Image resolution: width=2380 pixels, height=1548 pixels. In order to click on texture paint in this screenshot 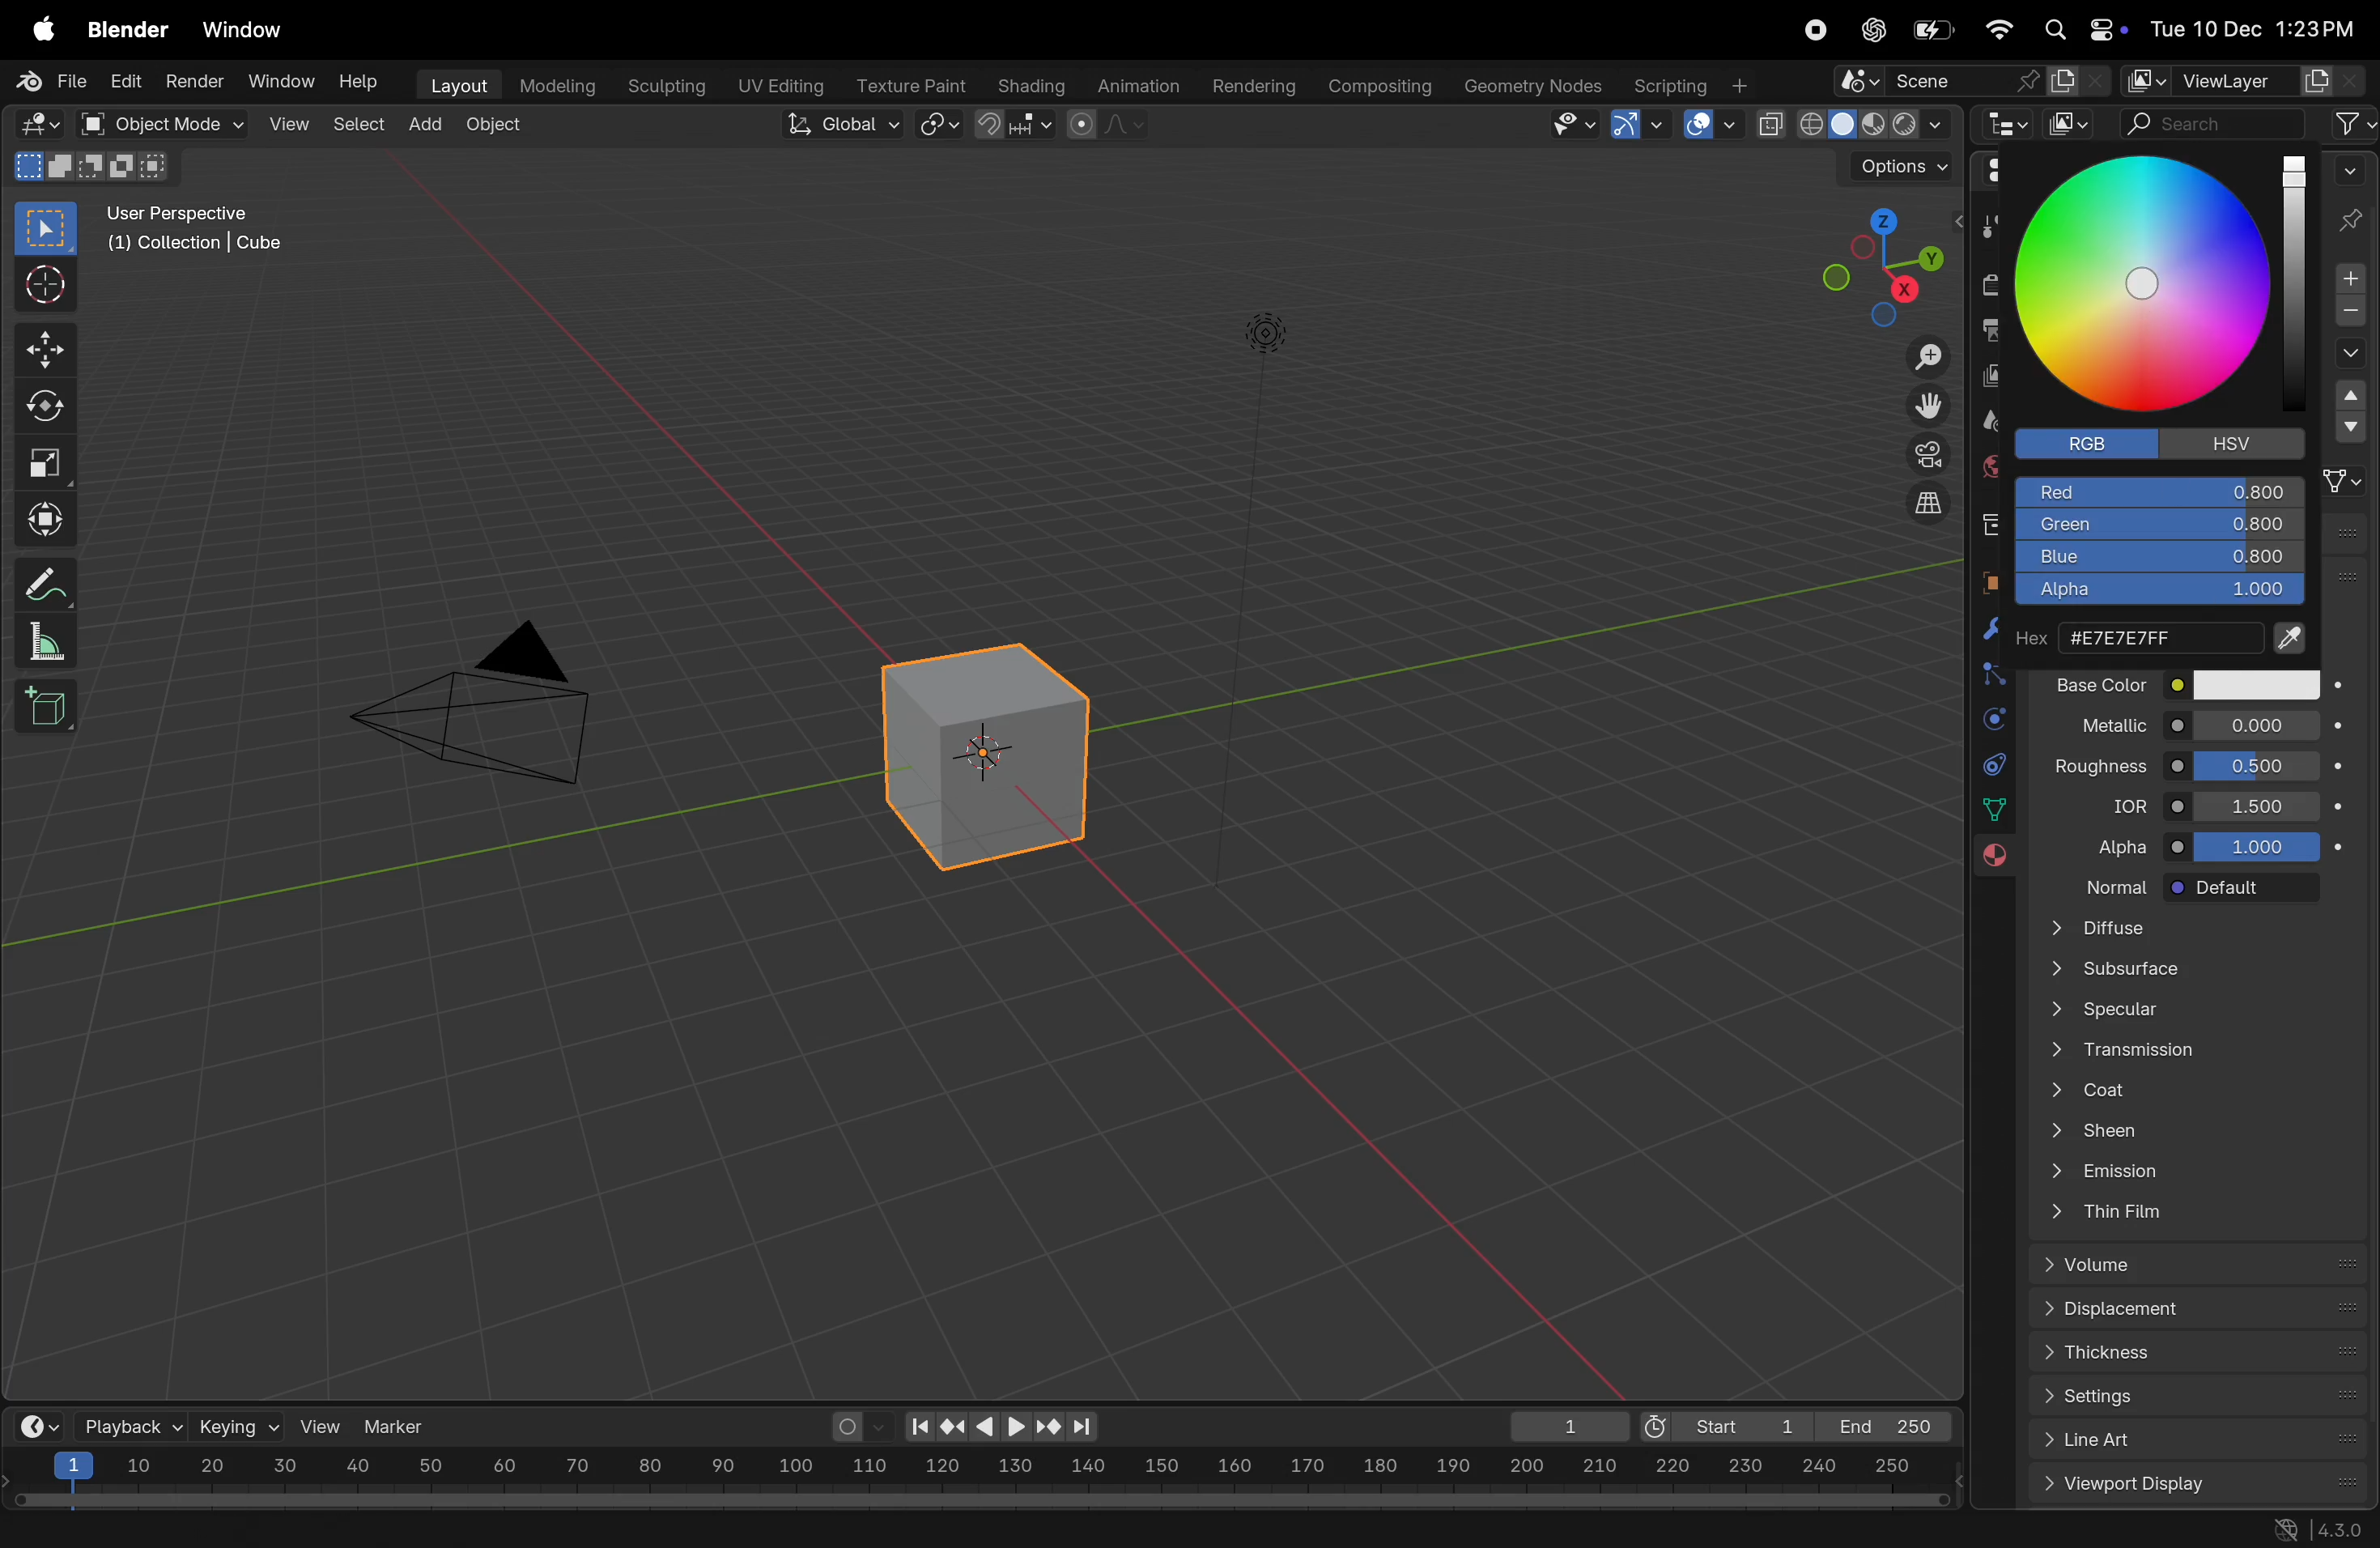, I will do `click(908, 79)`.